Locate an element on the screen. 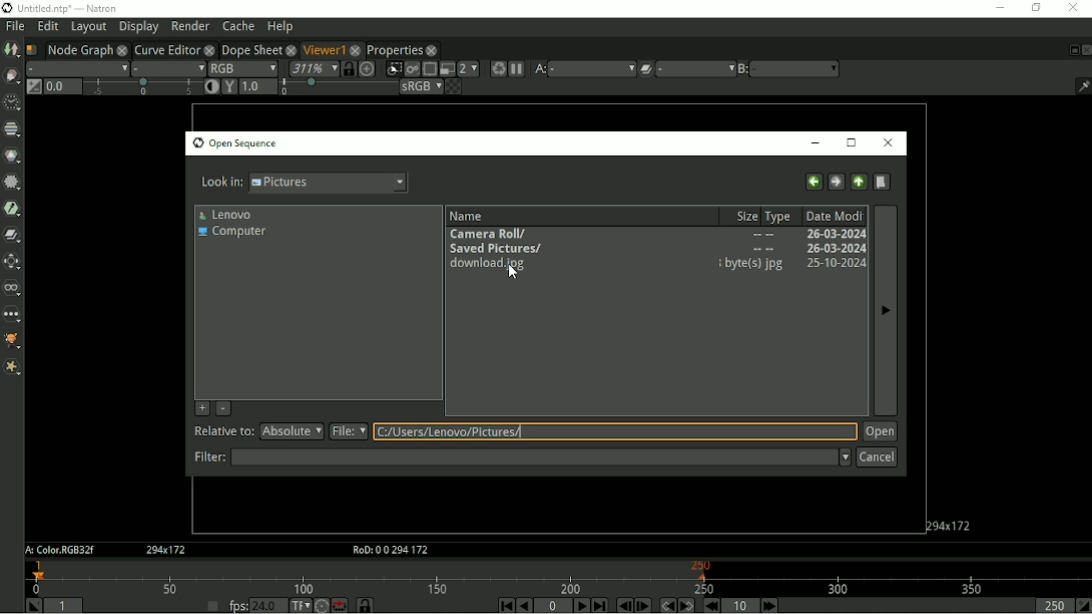  Next is located at coordinates (885, 309).